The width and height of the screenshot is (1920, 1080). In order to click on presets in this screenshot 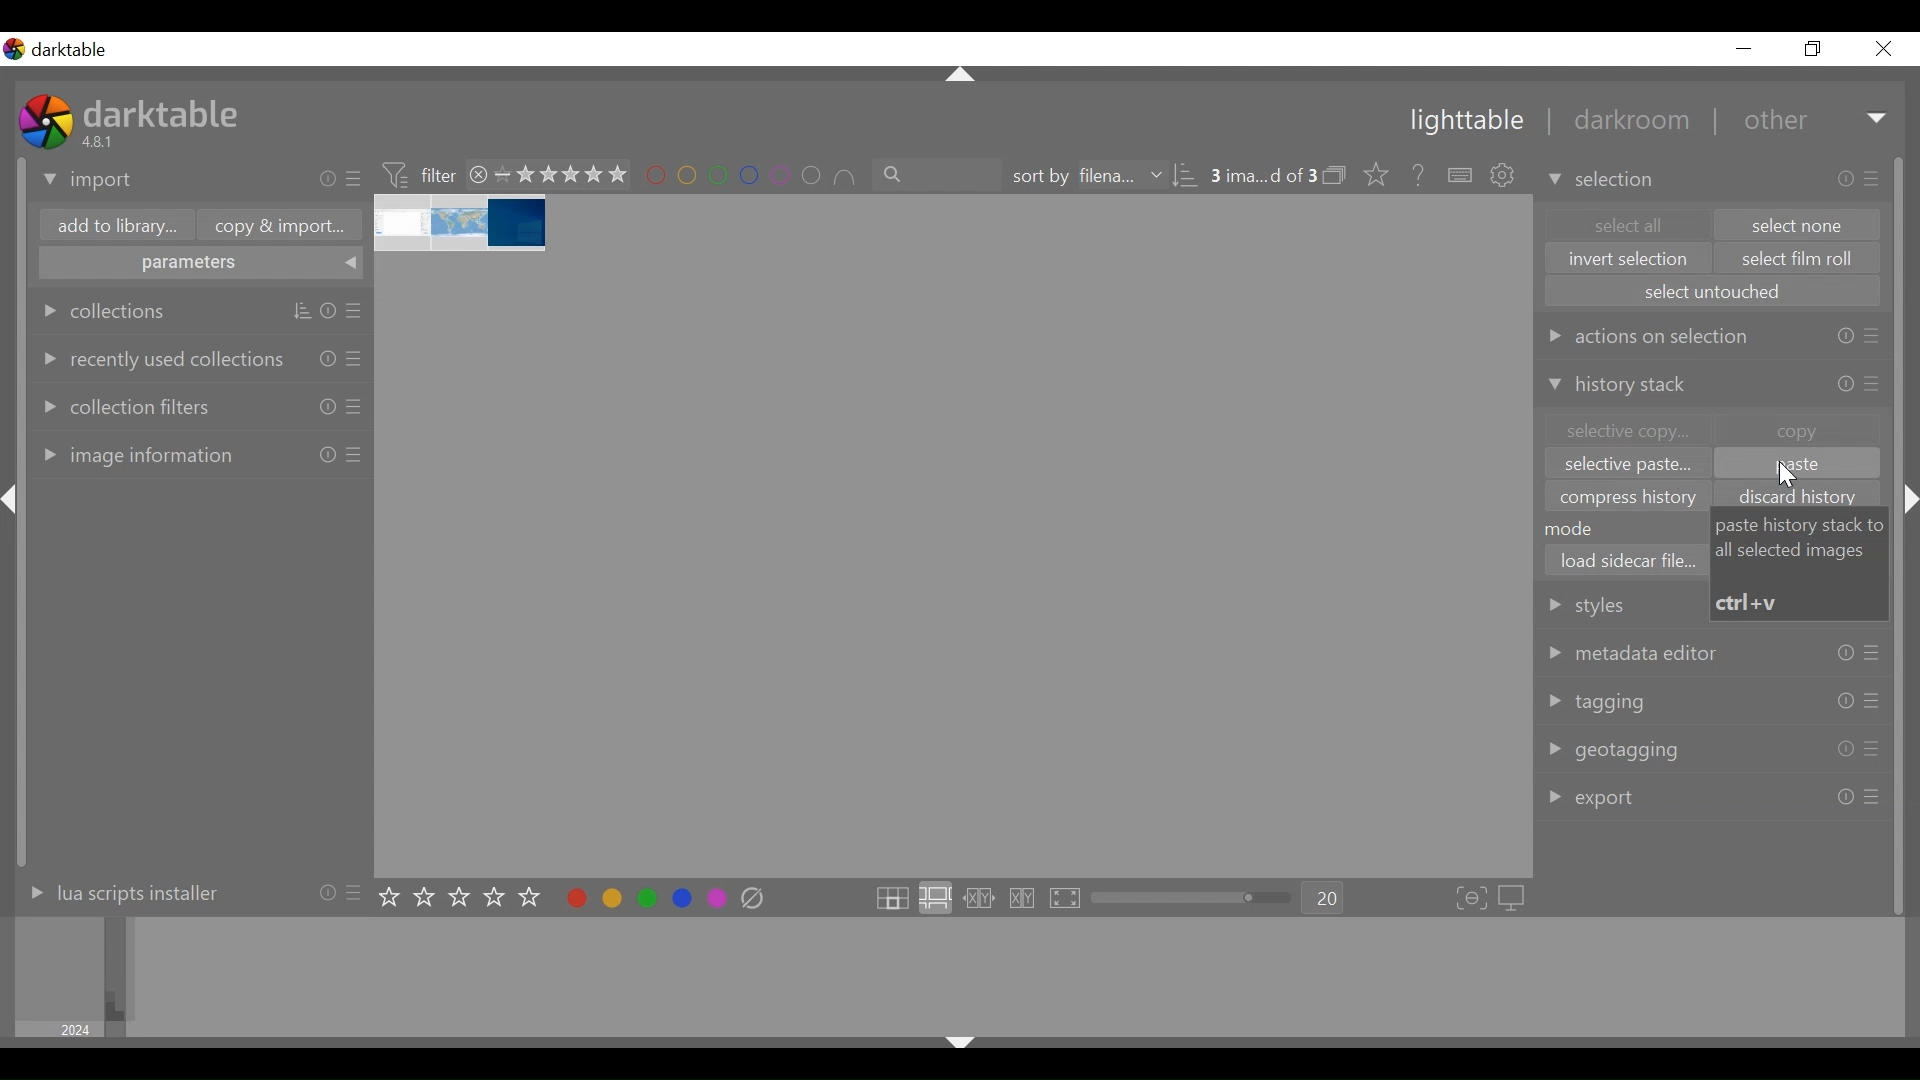, I will do `click(1872, 339)`.